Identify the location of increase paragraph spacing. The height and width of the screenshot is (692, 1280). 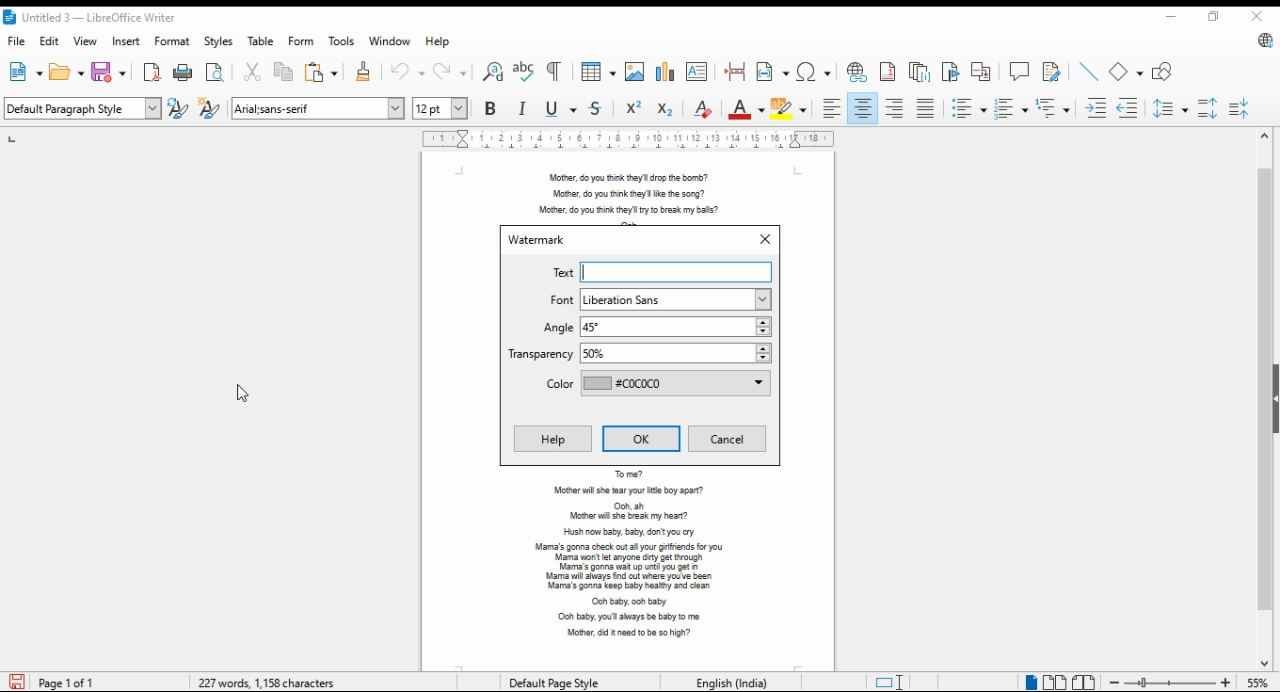
(1210, 108).